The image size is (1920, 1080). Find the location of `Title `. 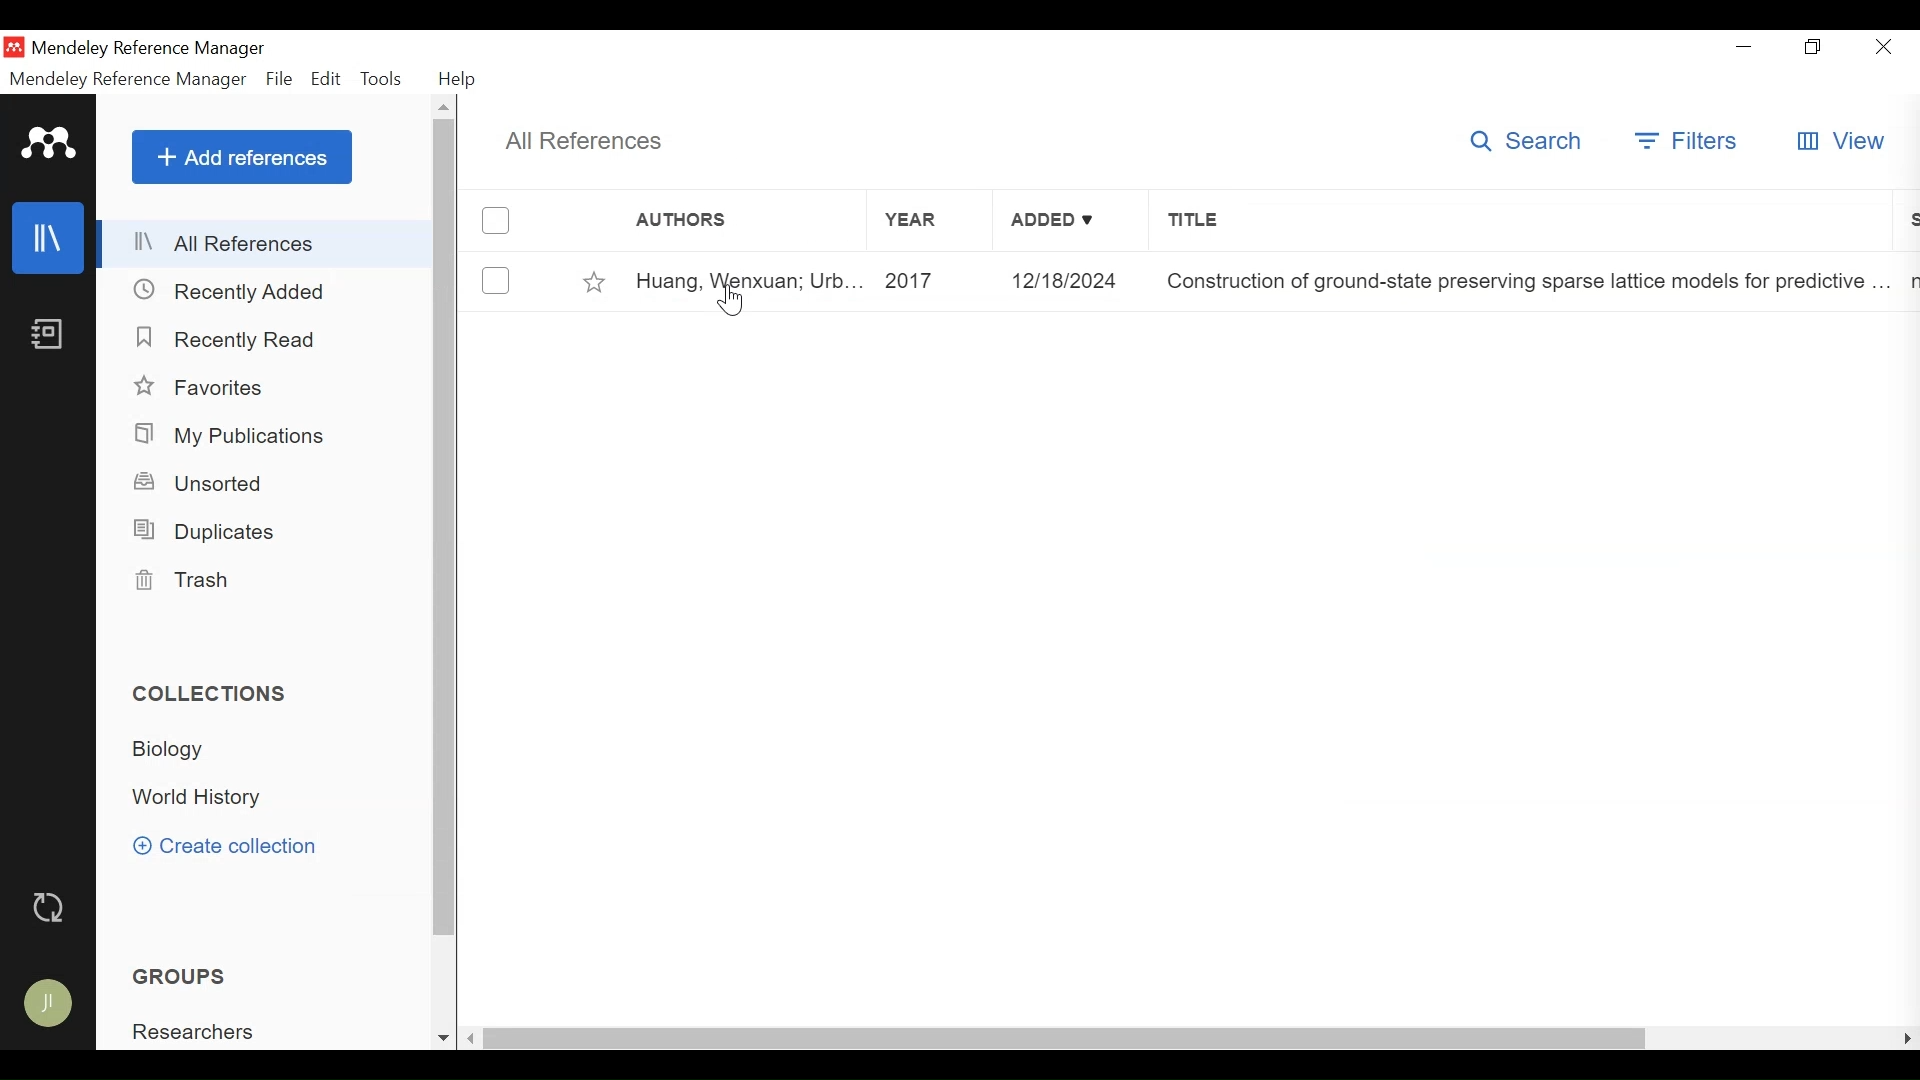

Title  is located at coordinates (1527, 222).